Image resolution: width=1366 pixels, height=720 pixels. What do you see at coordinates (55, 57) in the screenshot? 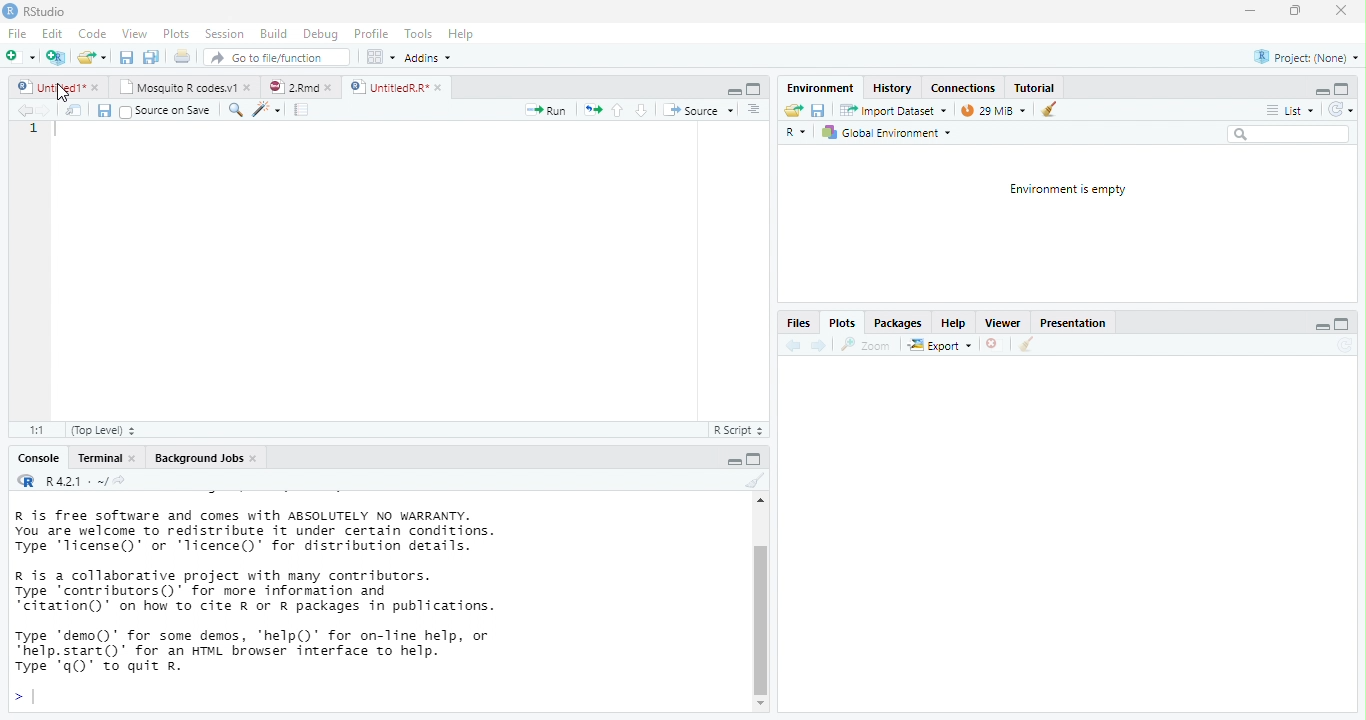
I see `Create a project` at bounding box center [55, 57].